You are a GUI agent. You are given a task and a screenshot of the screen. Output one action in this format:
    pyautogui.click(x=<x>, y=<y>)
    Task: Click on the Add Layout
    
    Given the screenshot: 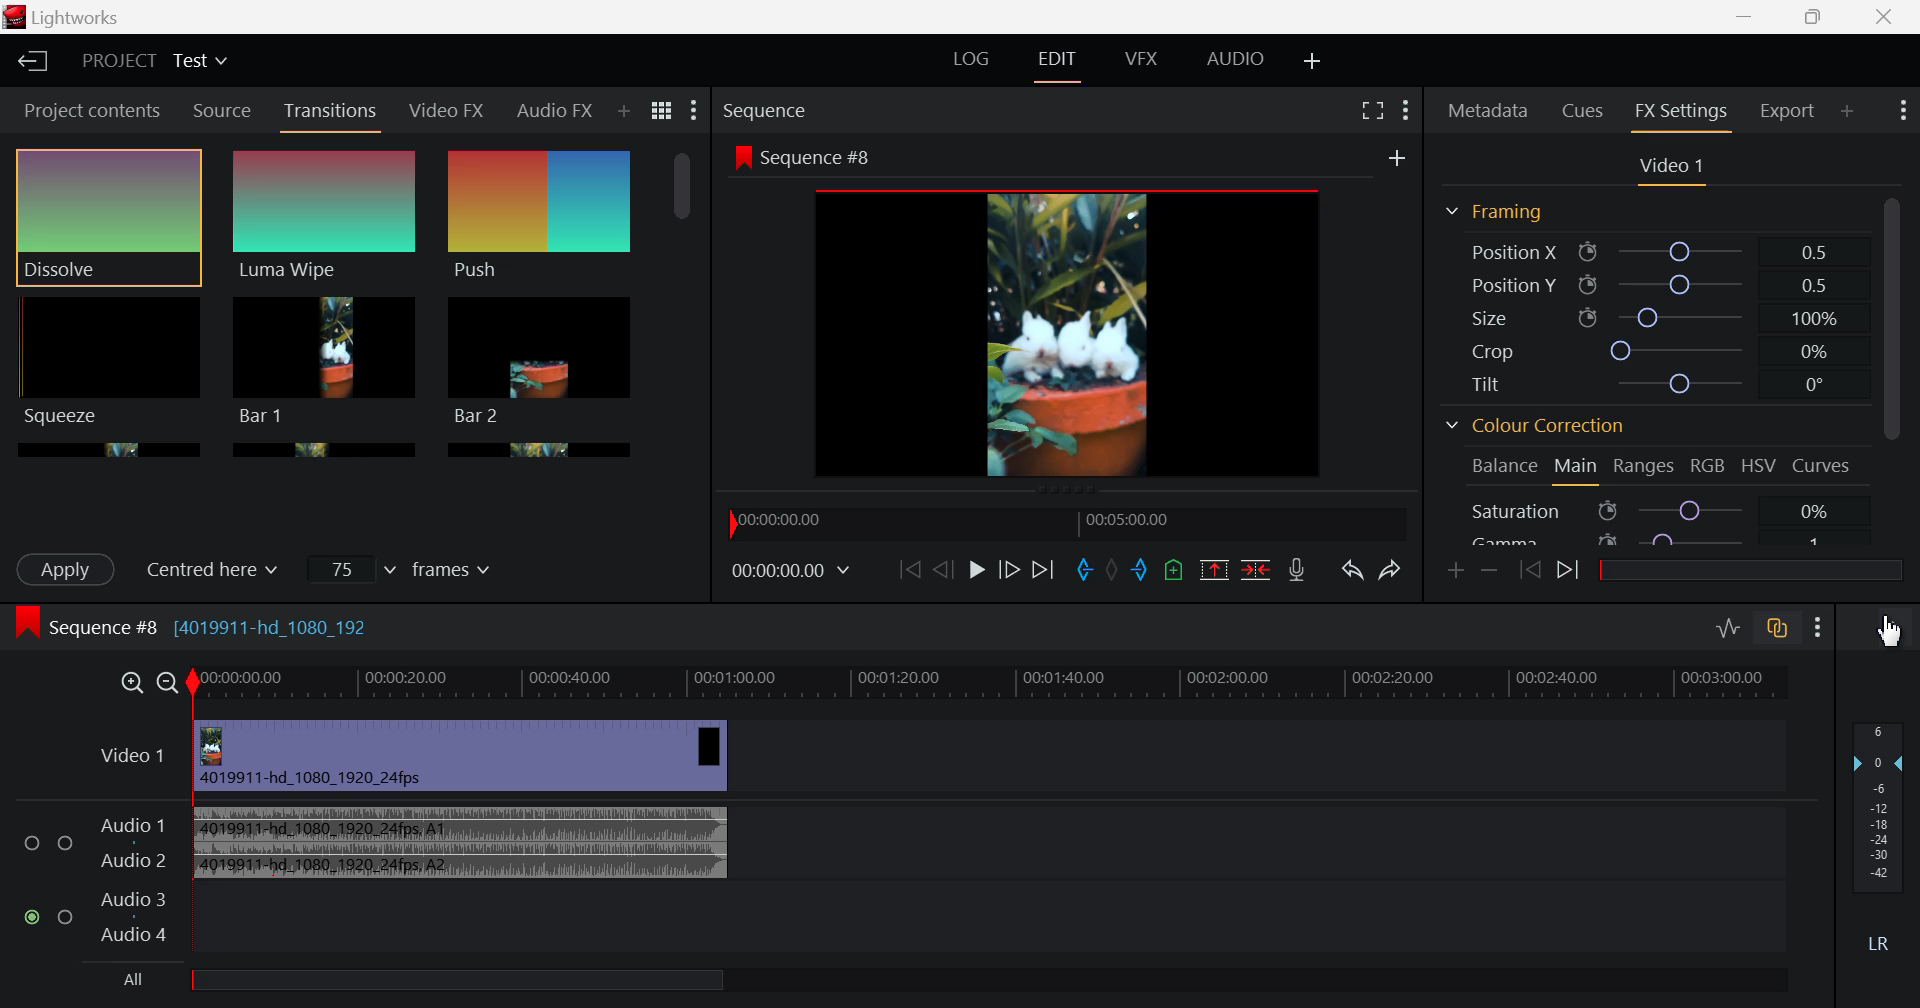 What is the action you would take?
    pyautogui.click(x=1310, y=60)
    